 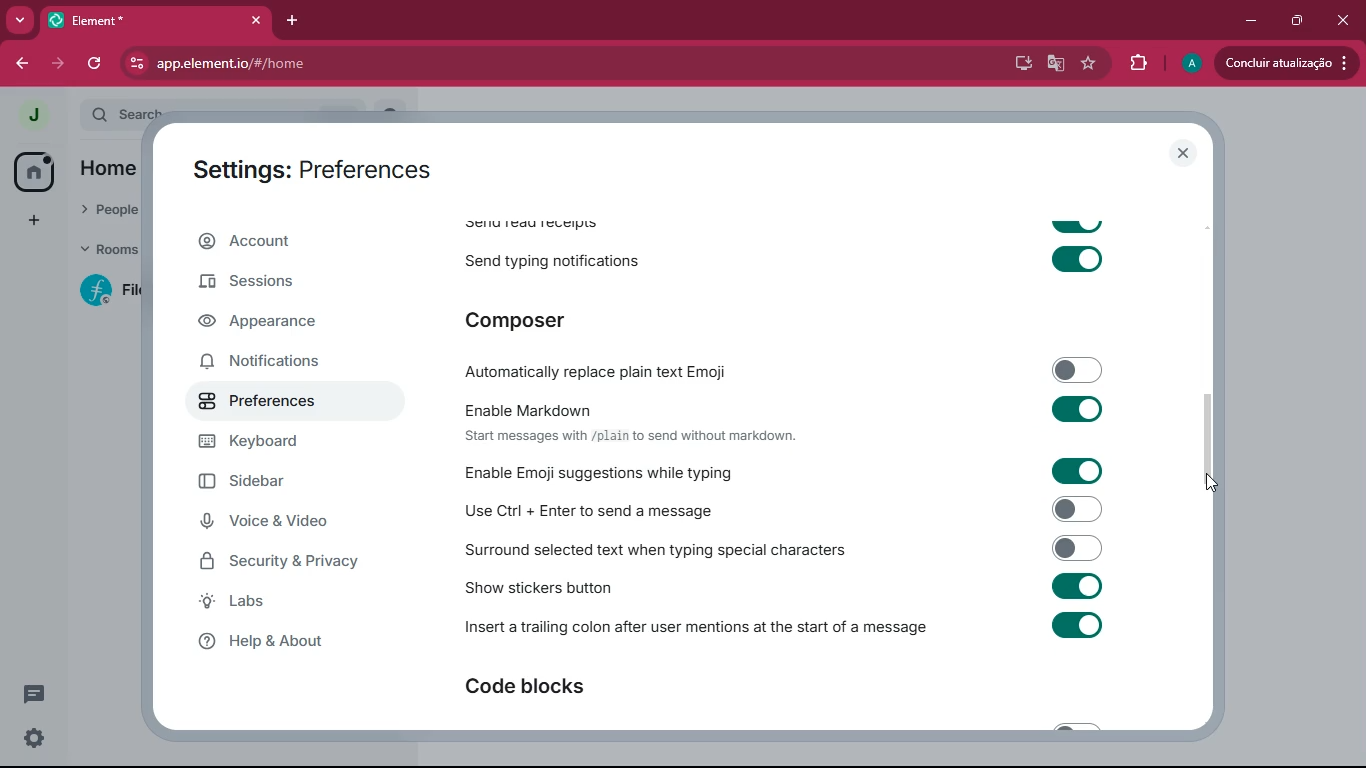 What do you see at coordinates (274, 405) in the screenshot?
I see `preferences` at bounding box center [274, 405].